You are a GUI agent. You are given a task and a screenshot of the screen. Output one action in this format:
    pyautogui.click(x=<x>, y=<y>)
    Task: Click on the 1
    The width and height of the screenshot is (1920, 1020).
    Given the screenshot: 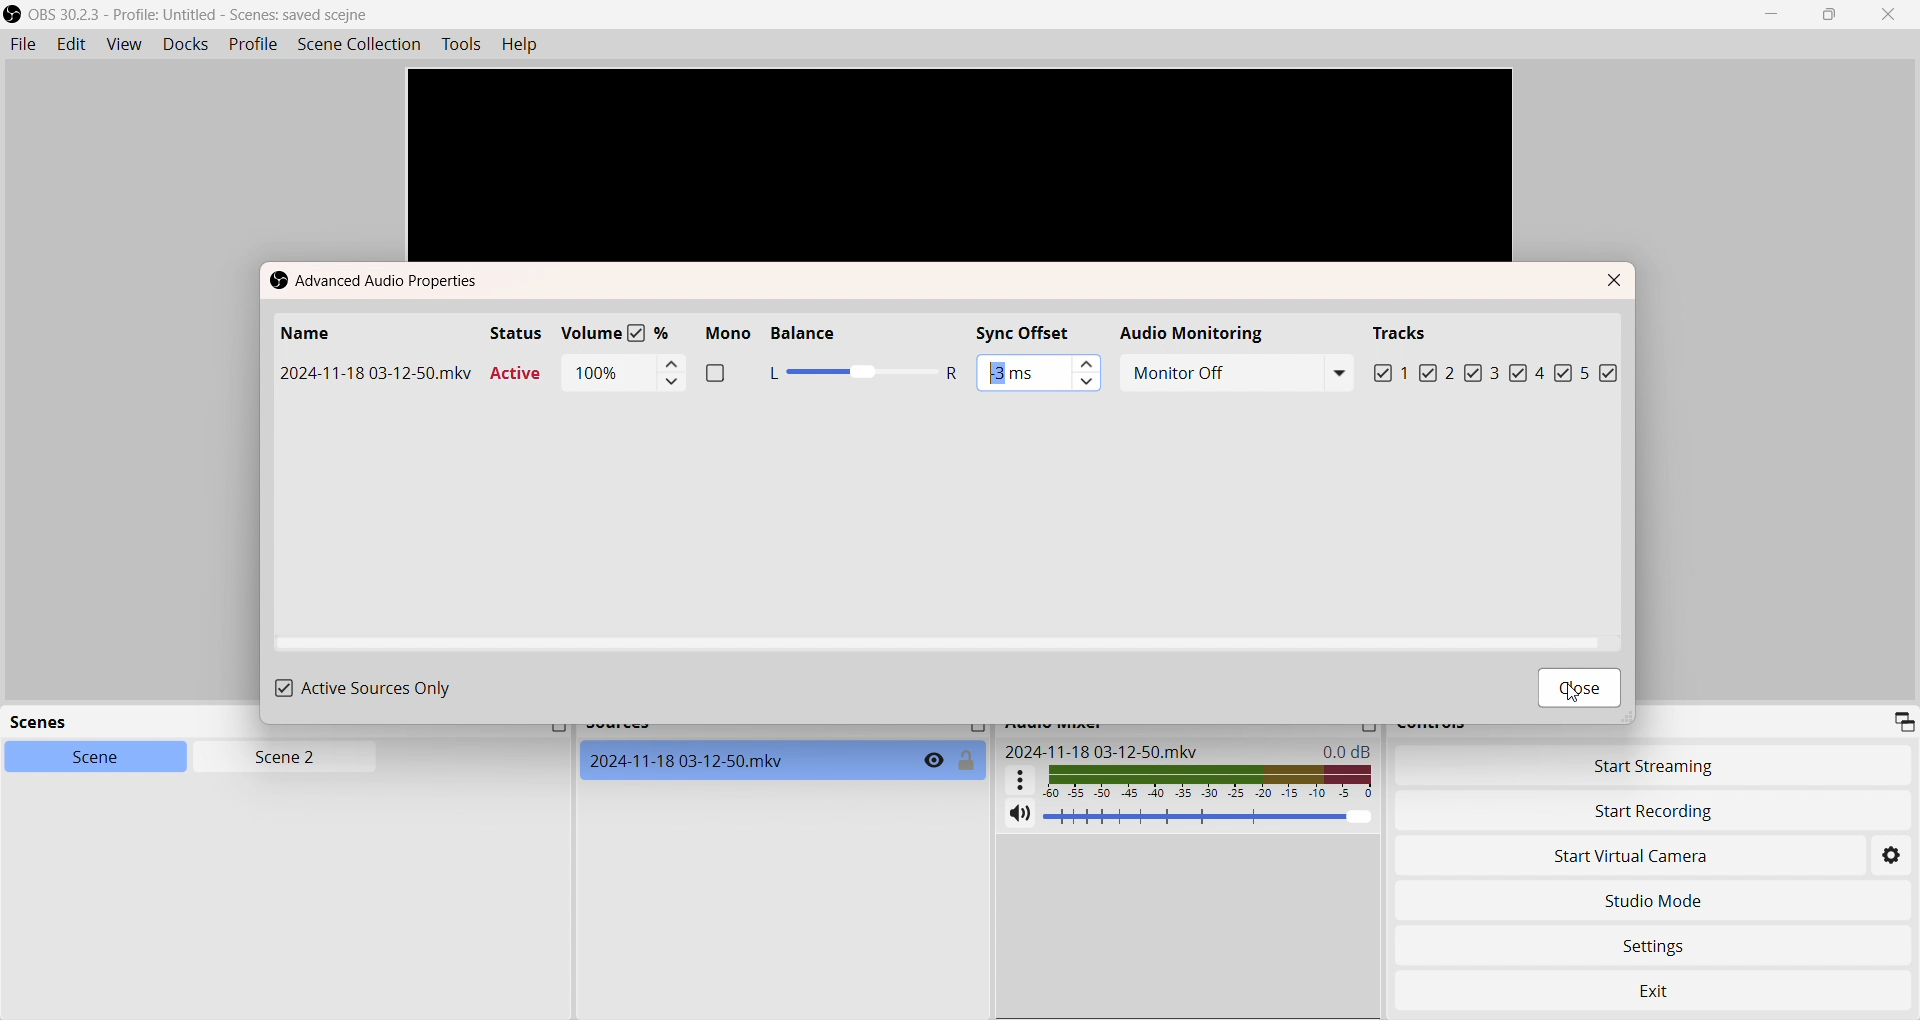 What is the action you would take?
    pyautogui.click(x=1403, y=374)
    